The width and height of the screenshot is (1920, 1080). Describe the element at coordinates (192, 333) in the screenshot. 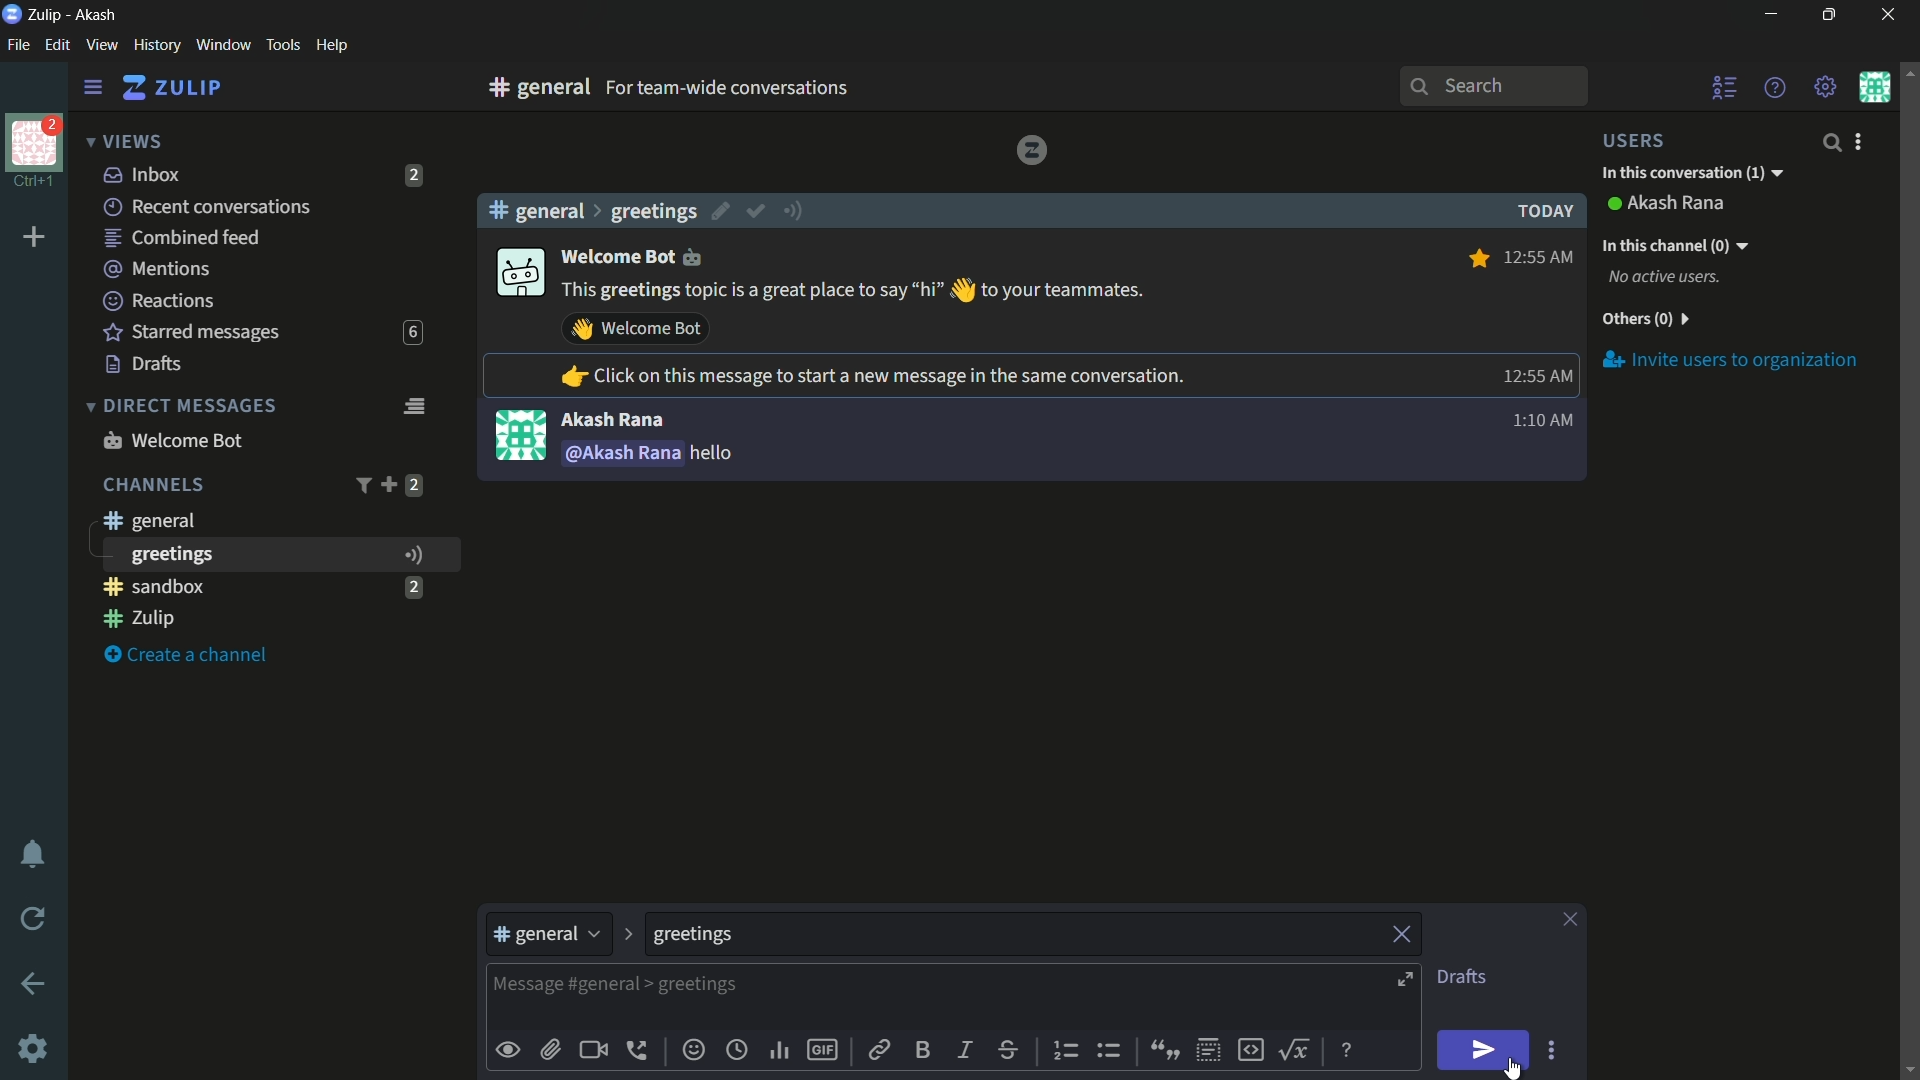

I see `starred messages` at that location.